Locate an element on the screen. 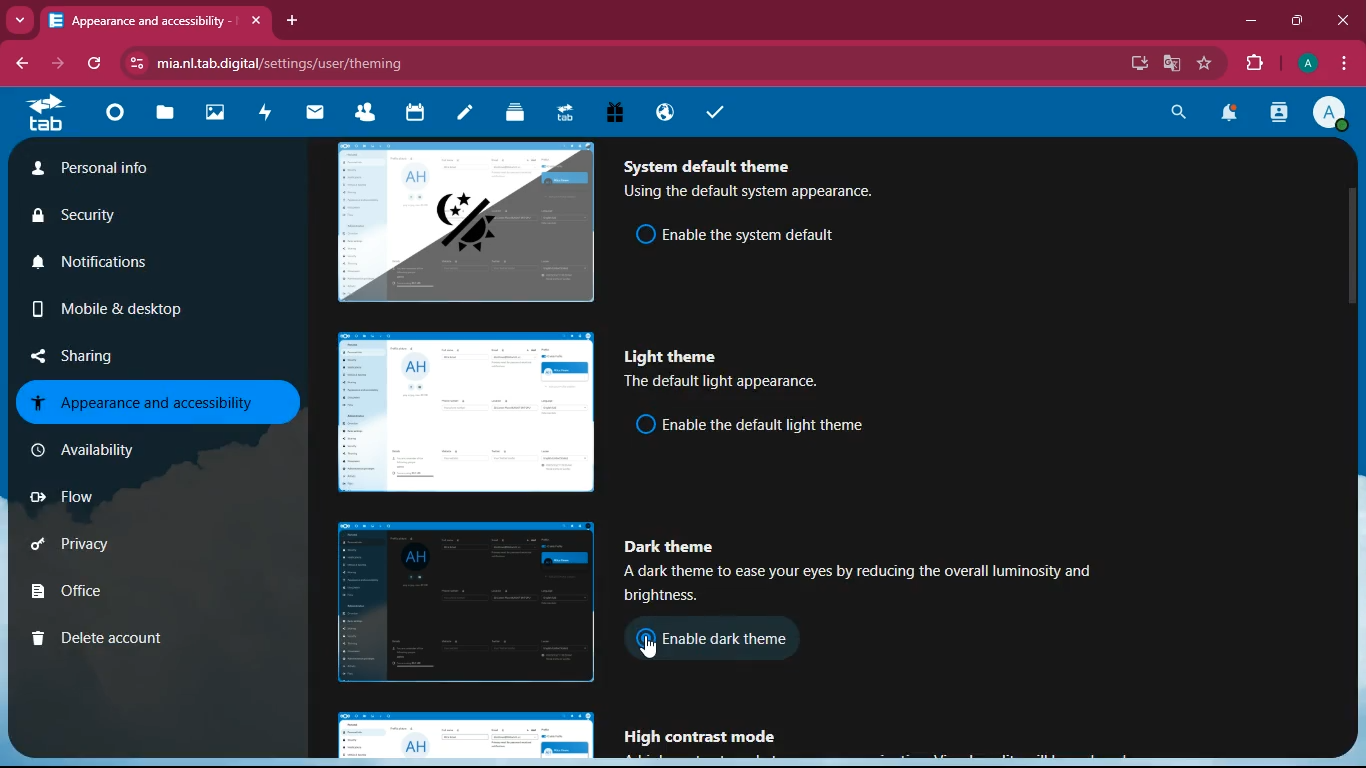 The width and height of the screenshot is (1366, 768). image is located at coordinates (466, 220).